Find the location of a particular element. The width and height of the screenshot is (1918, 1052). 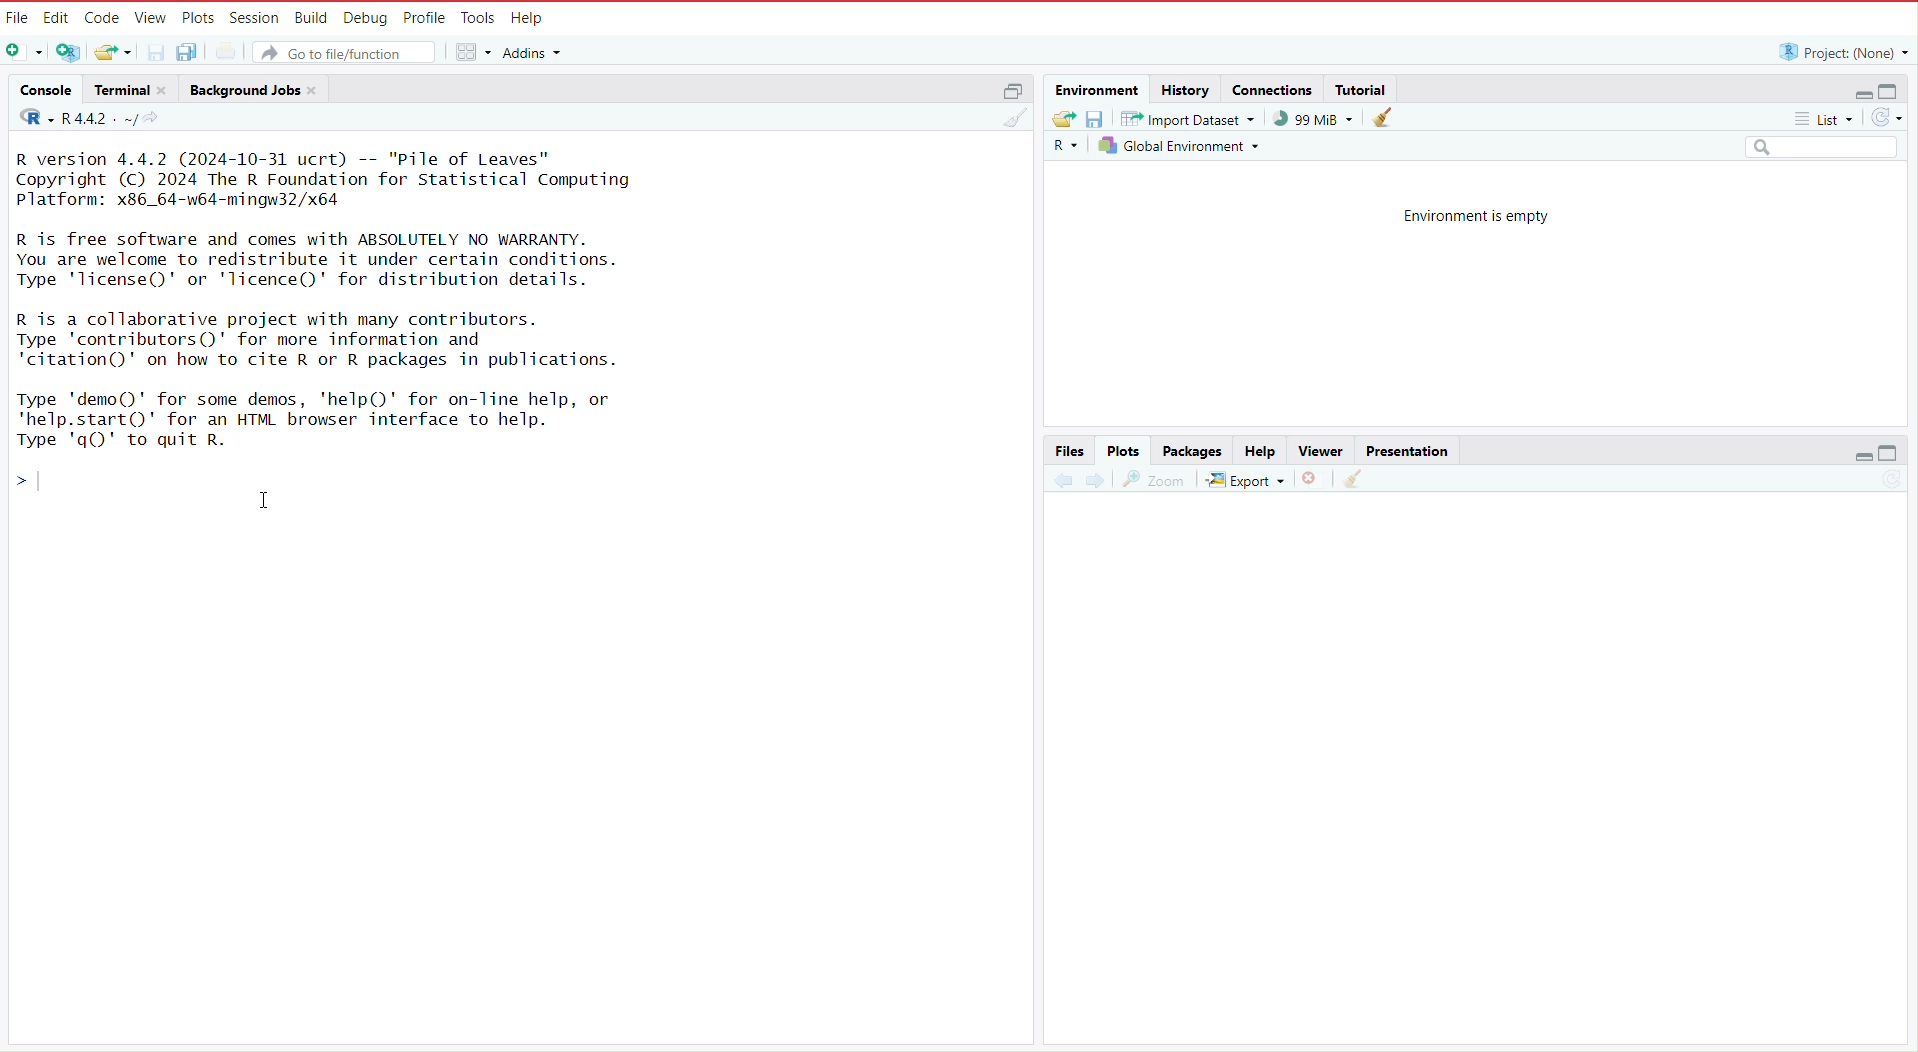

build is located at coordinates (310, 16).